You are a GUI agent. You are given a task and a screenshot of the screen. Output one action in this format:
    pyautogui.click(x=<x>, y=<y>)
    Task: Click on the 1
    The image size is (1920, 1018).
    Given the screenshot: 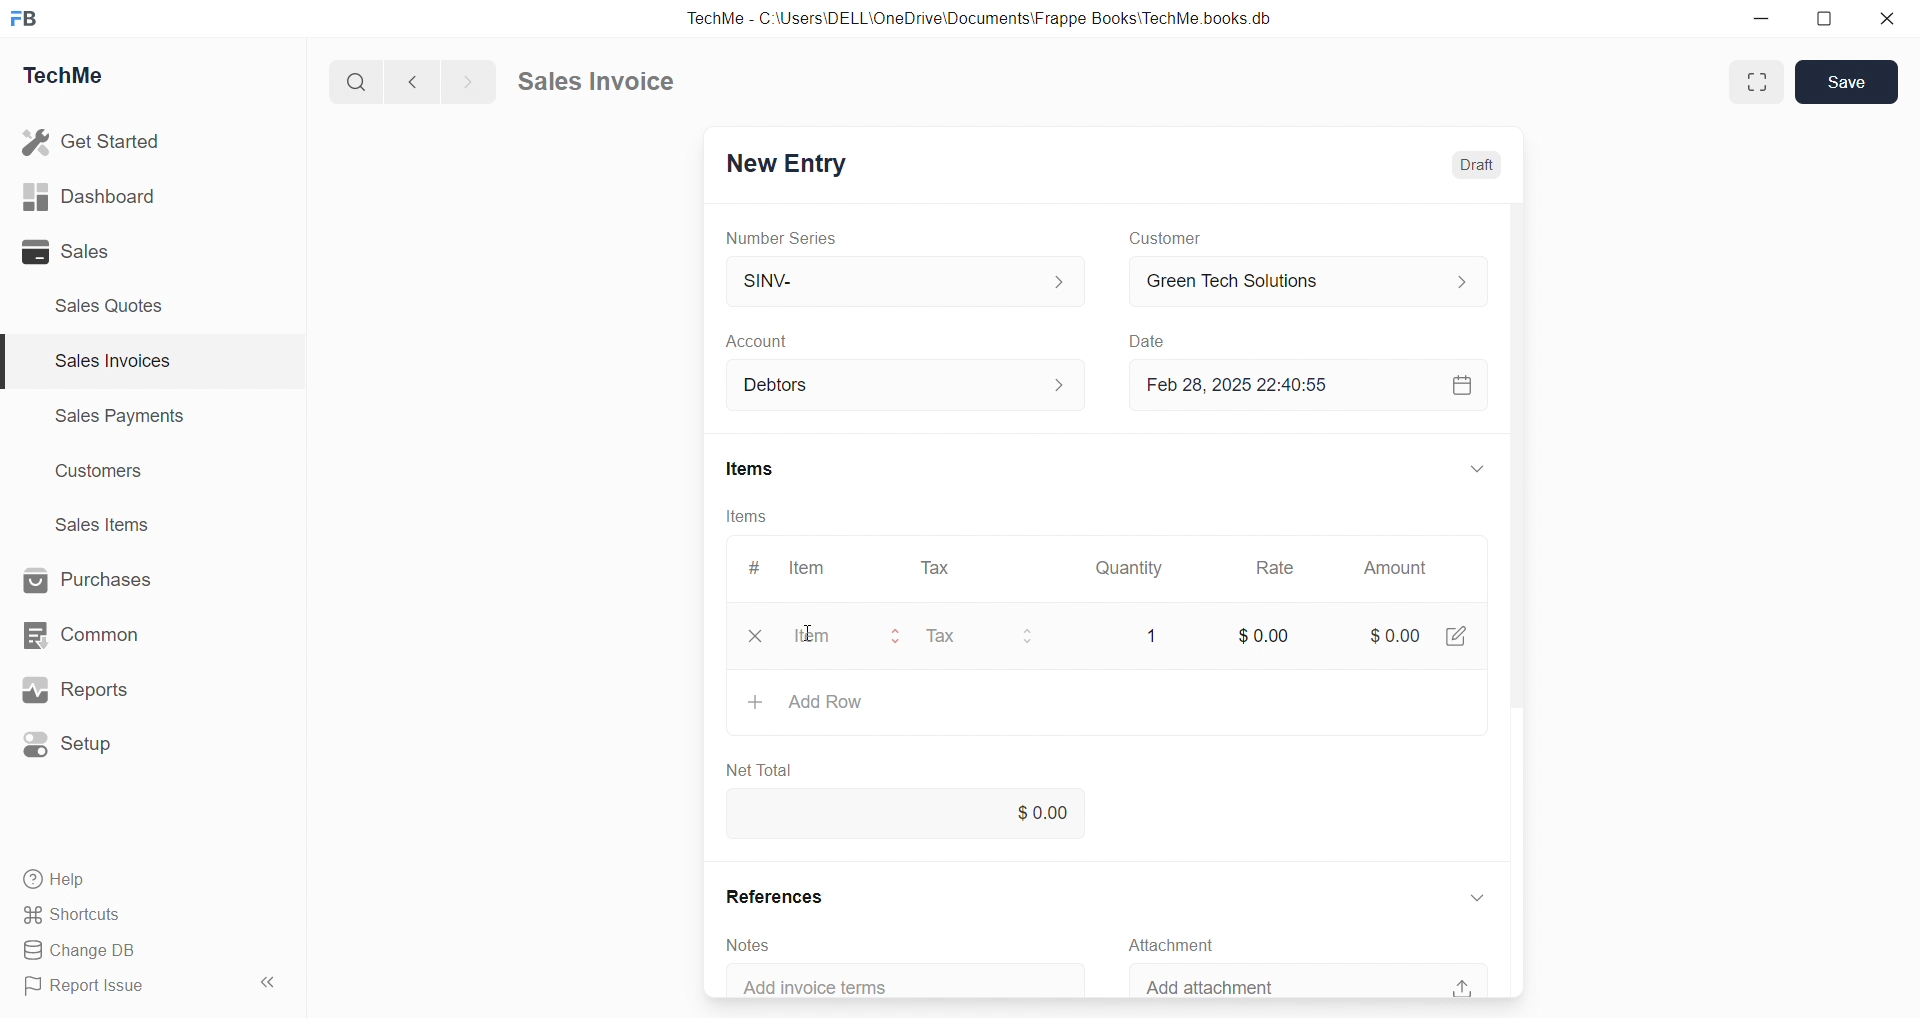 What is the action you would take?
    pyautogui.click(x=1152, y=636)
    